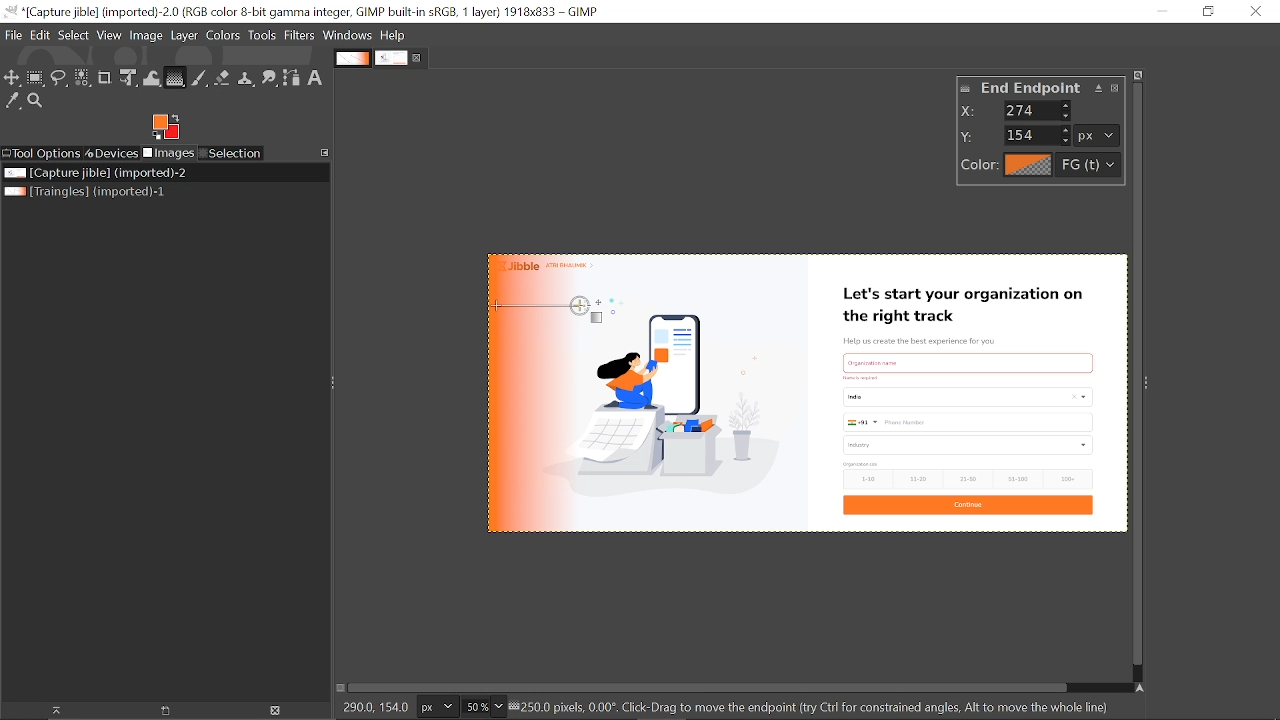  What do you see at coordinates (51, 711) in the screenshot?
I see `Raise this image's display` at bounding box center [51, 711].